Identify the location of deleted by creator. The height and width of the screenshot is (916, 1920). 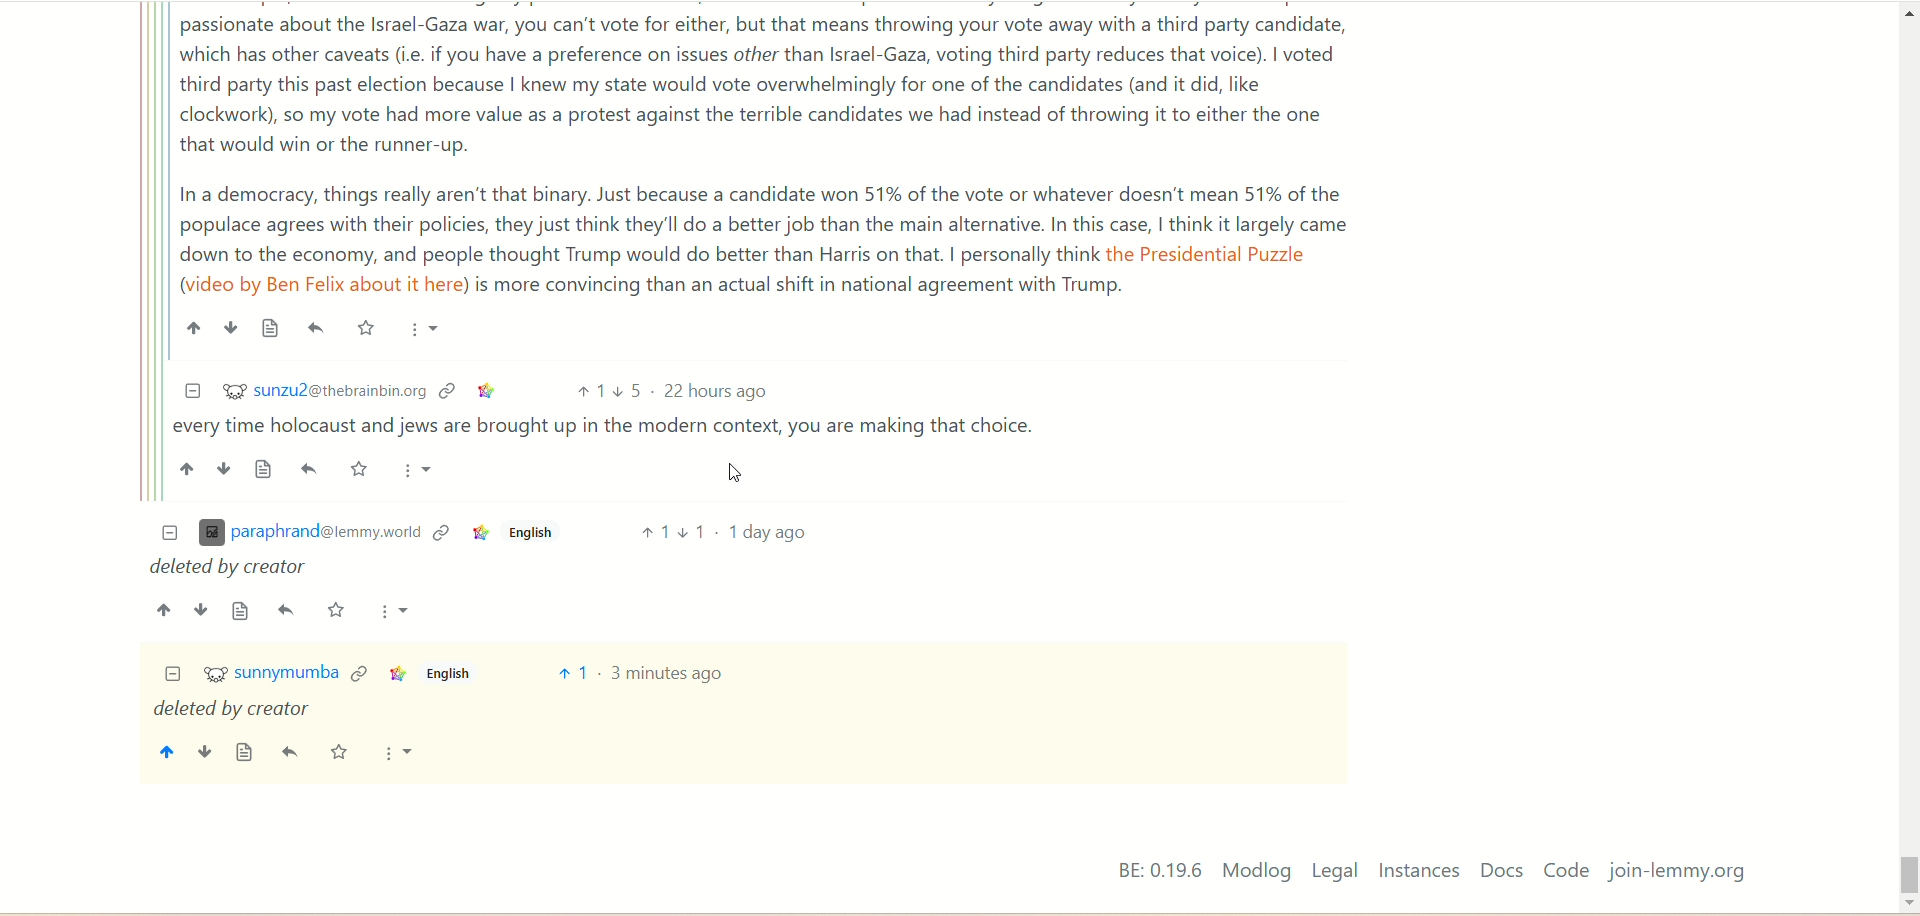
(231, 711).